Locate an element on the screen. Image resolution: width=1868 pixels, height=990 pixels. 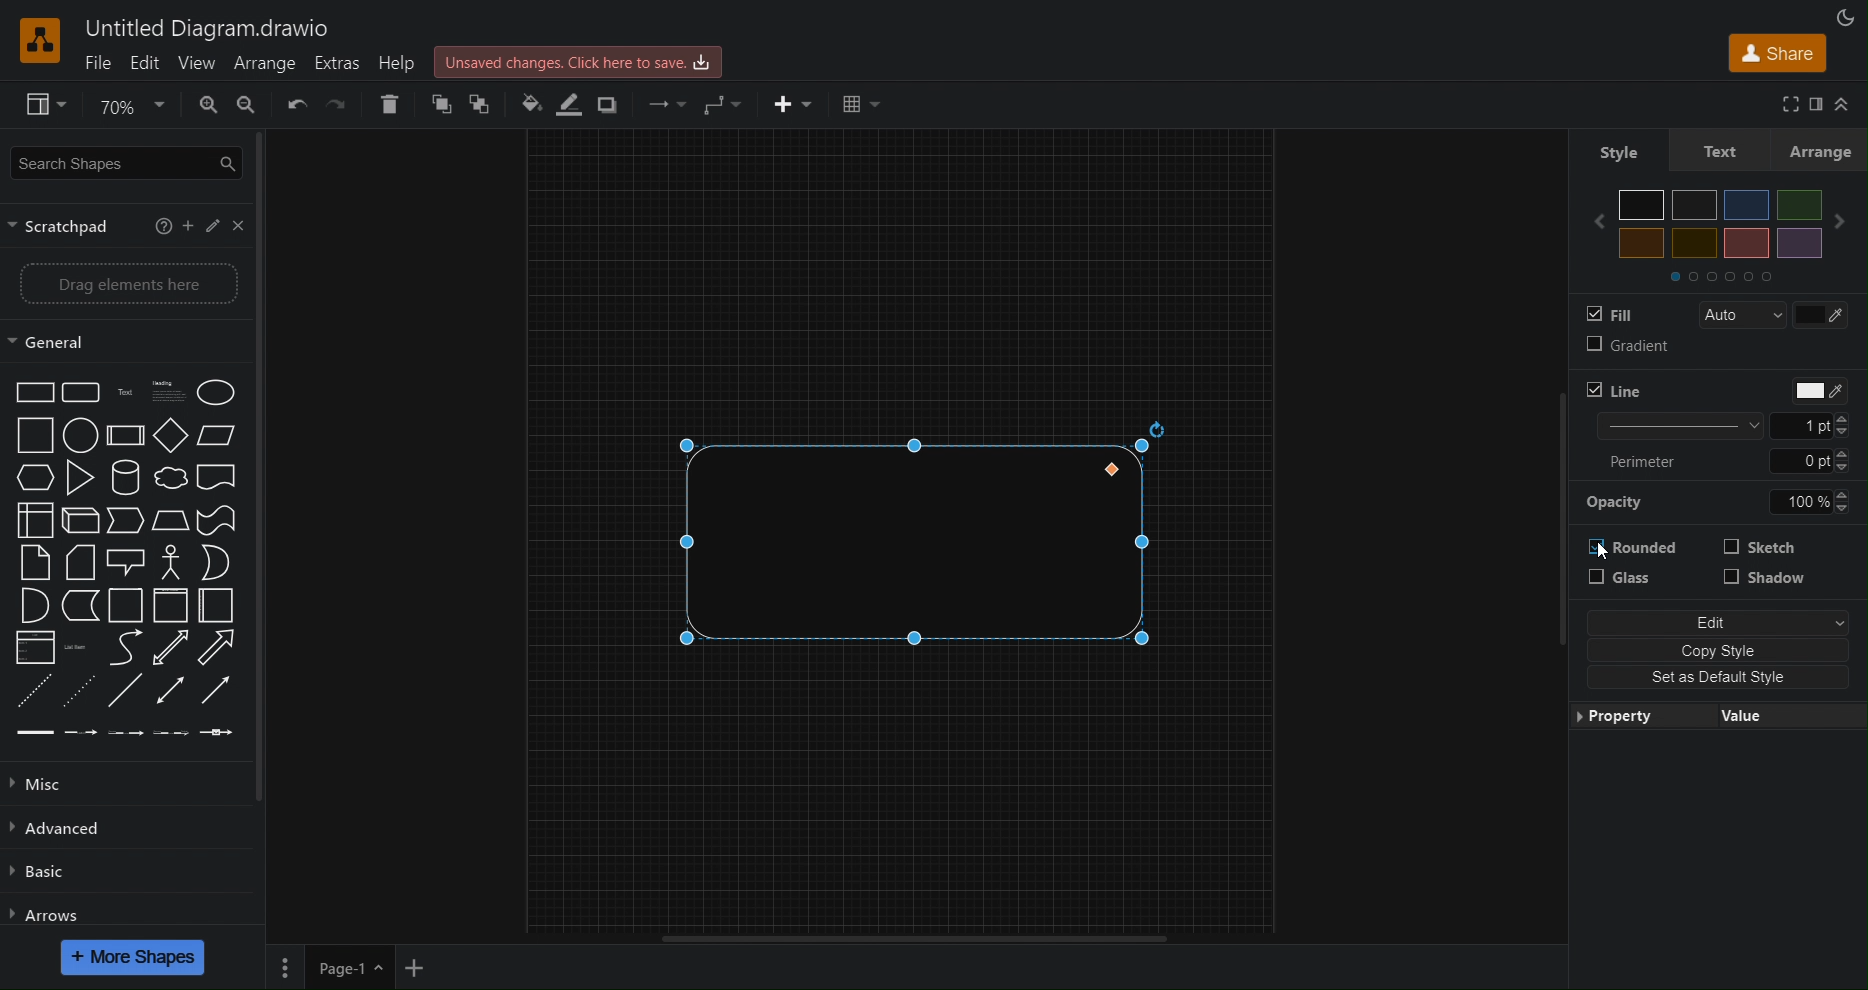
Text is located at coordinates (1727, 150).